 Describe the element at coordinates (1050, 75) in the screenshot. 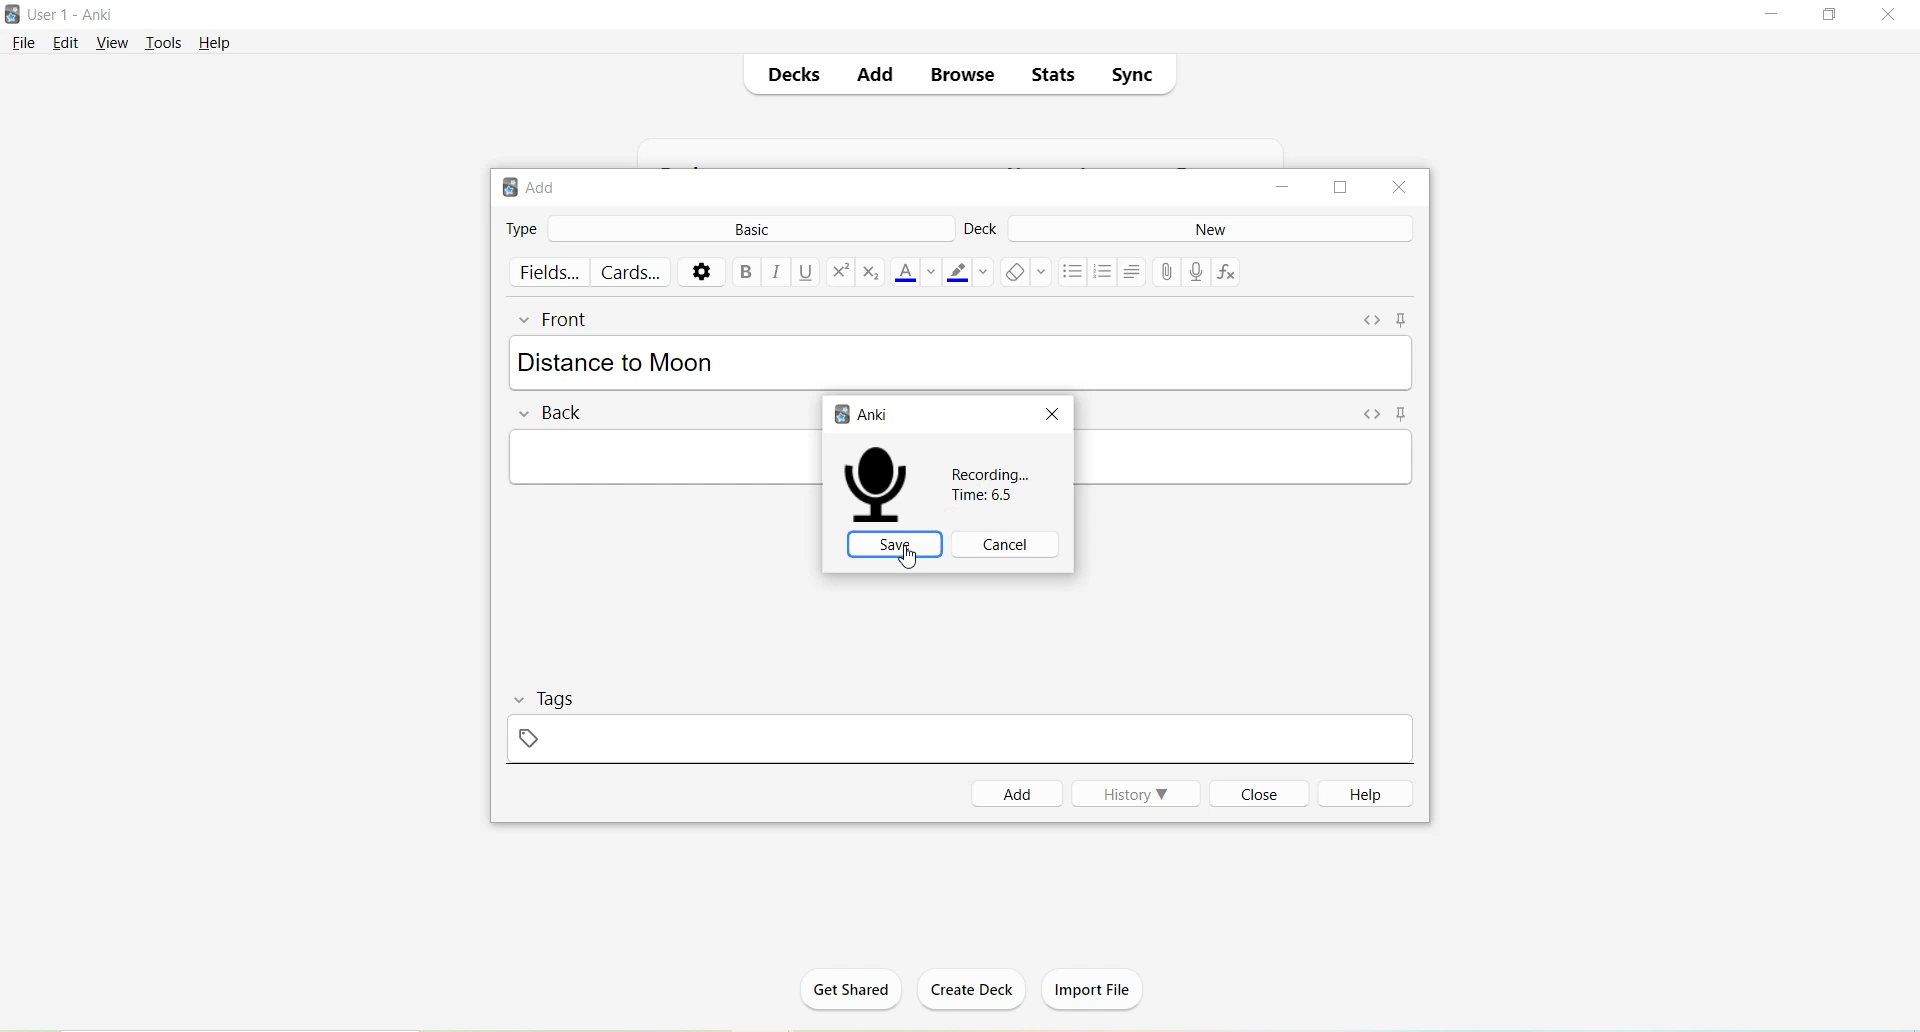

I see `Stats` at that location.